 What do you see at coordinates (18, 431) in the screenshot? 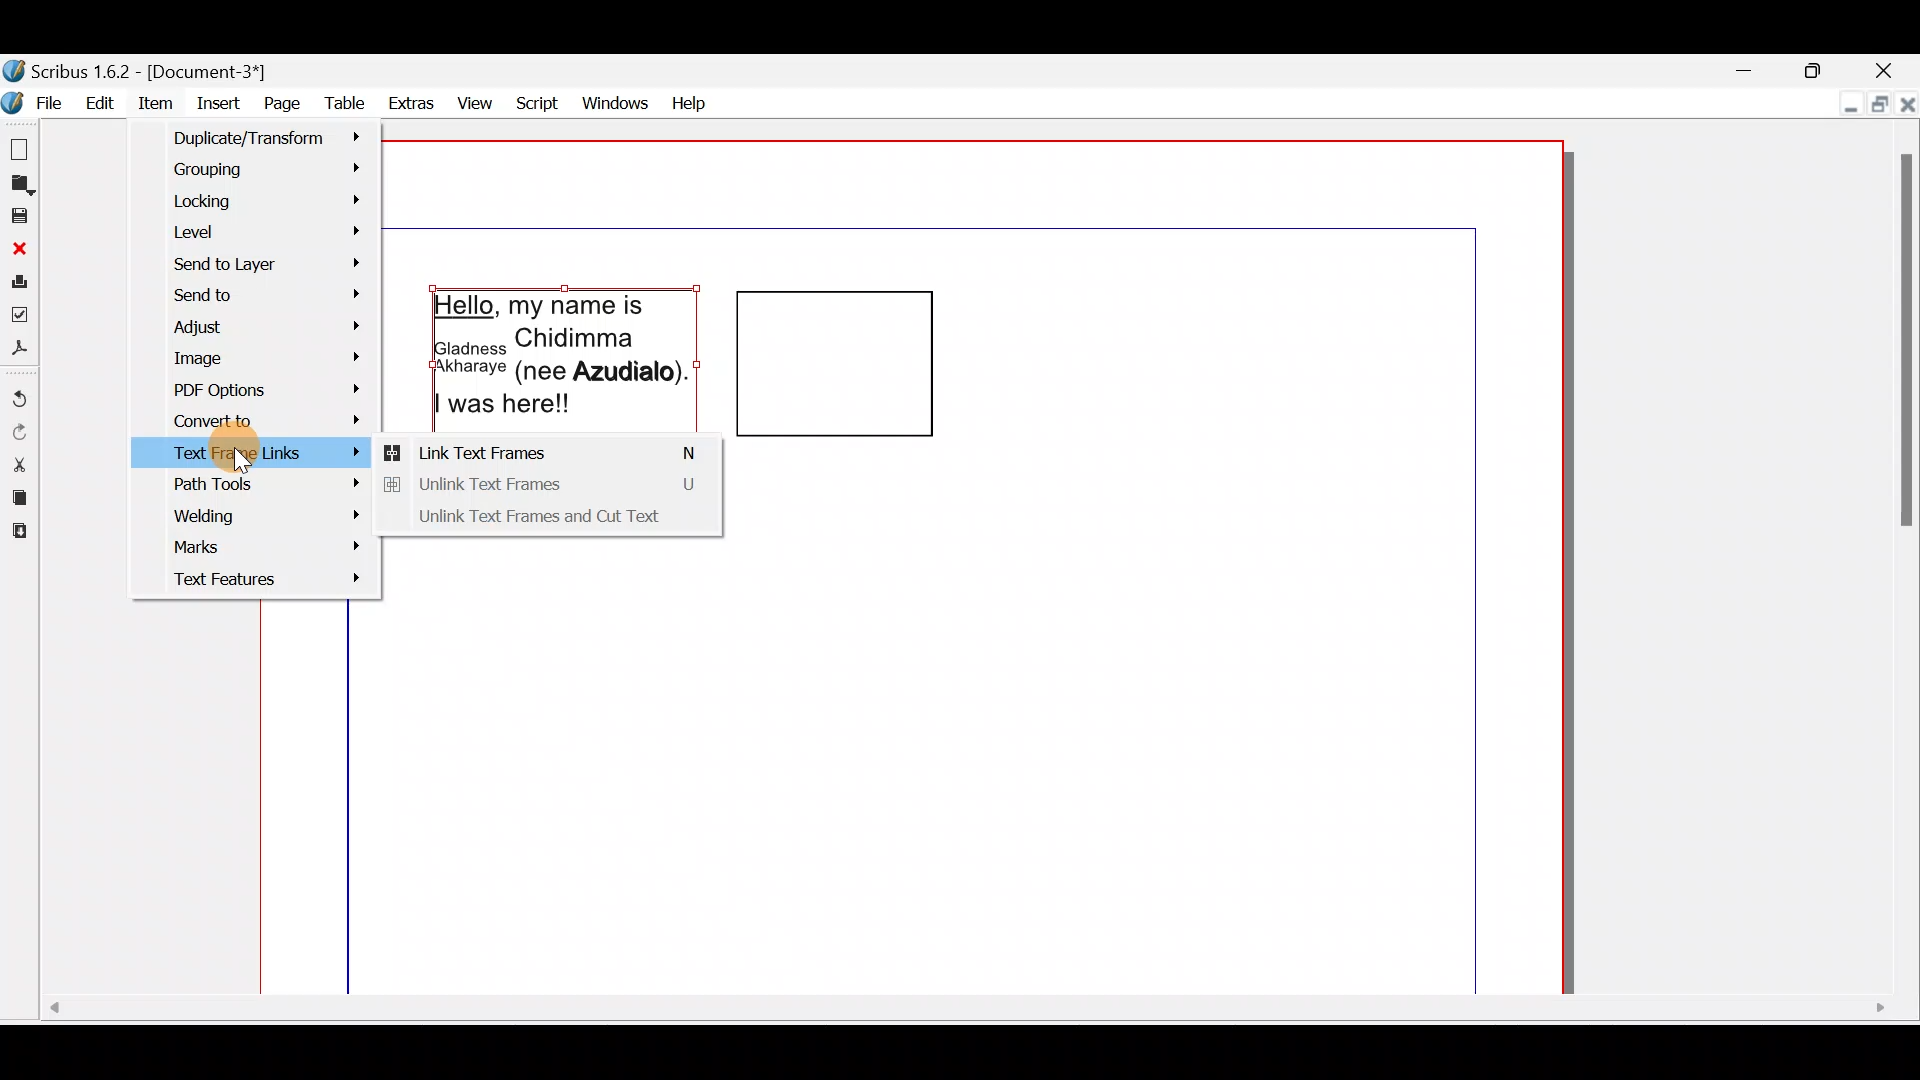
I see `Redo` at bounding box center [18, 431].